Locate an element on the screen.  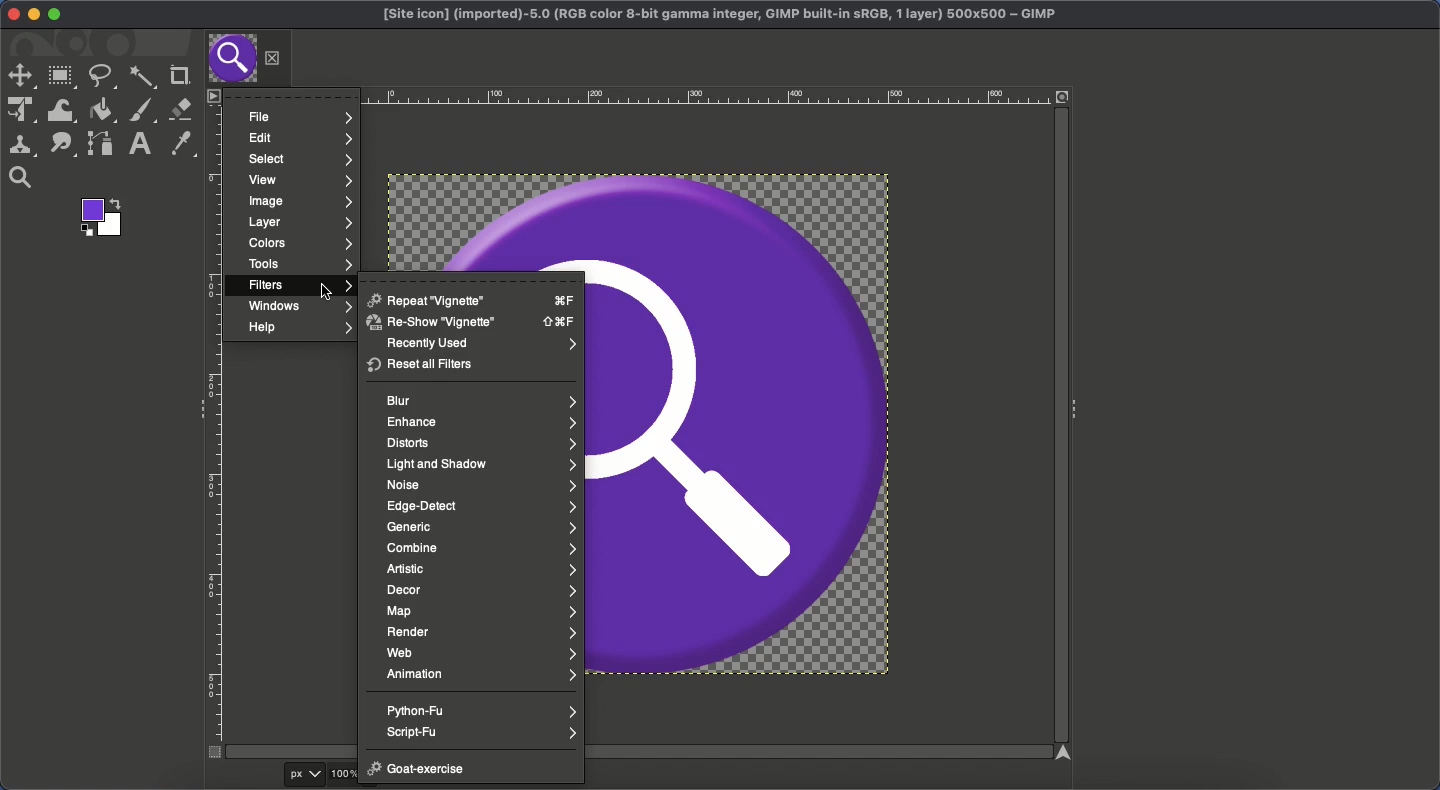
Select is located at coordinates (297, 159).